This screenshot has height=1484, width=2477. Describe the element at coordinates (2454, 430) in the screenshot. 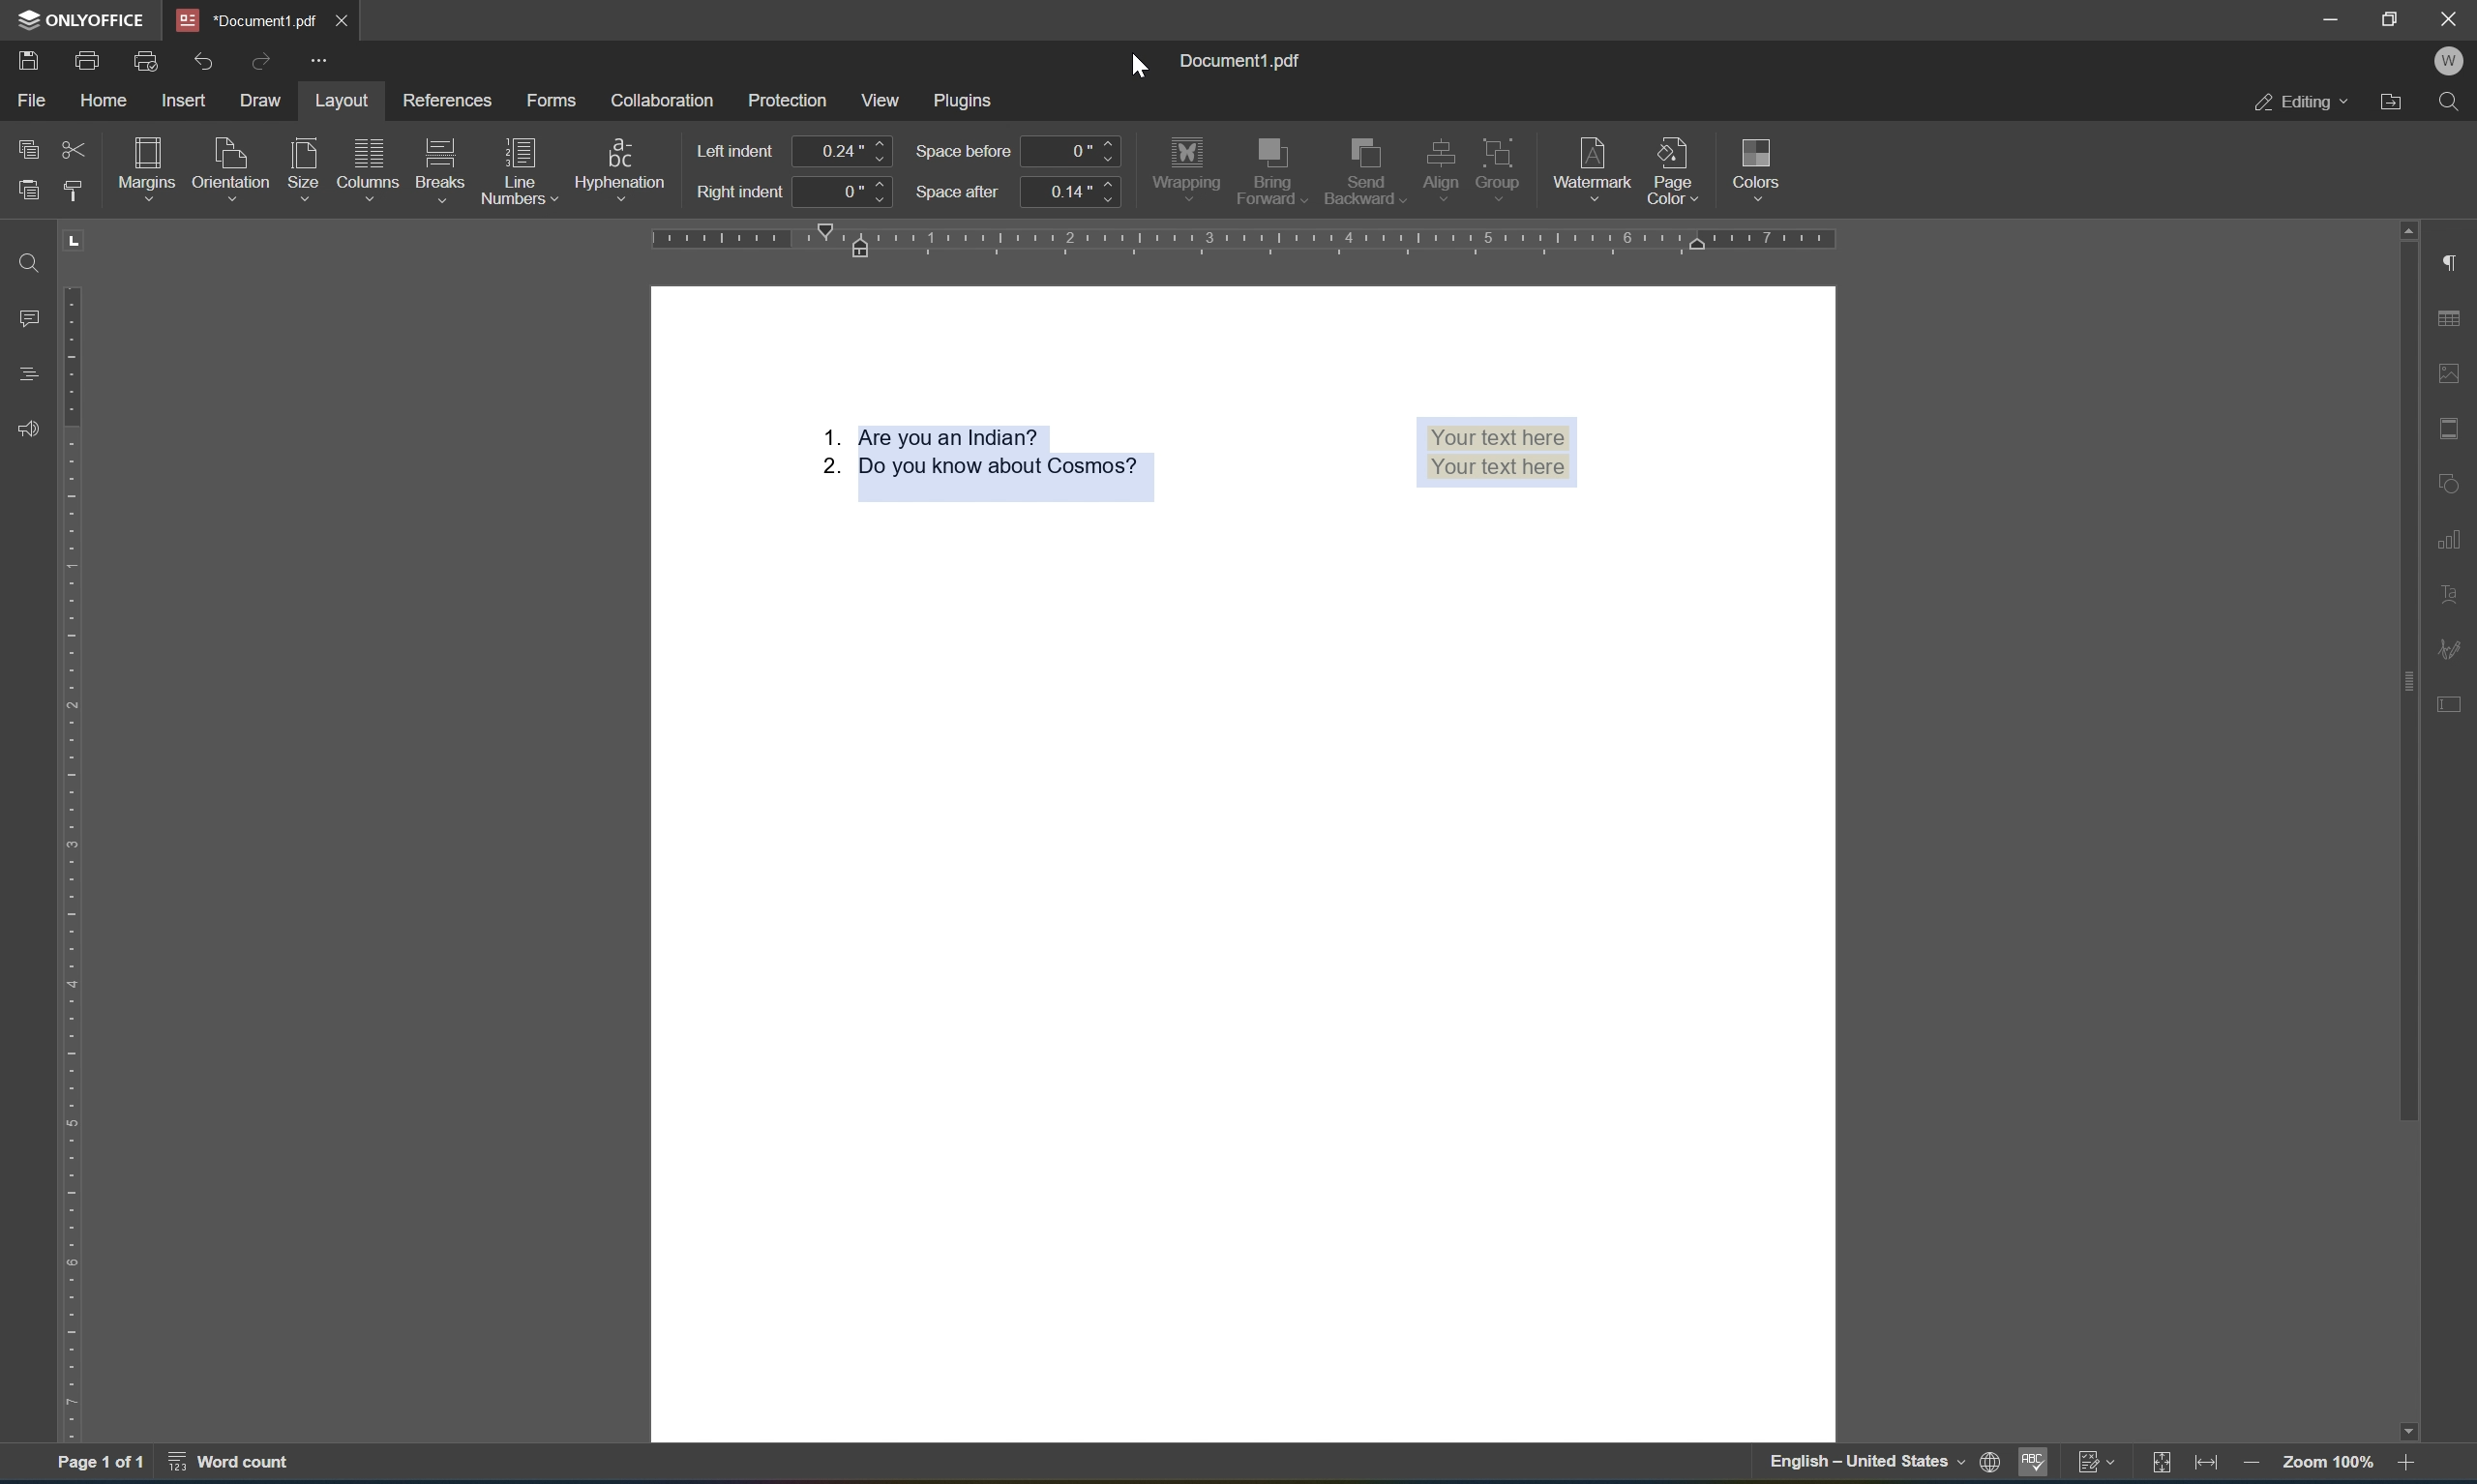

I see `header & footer settings` at that location.